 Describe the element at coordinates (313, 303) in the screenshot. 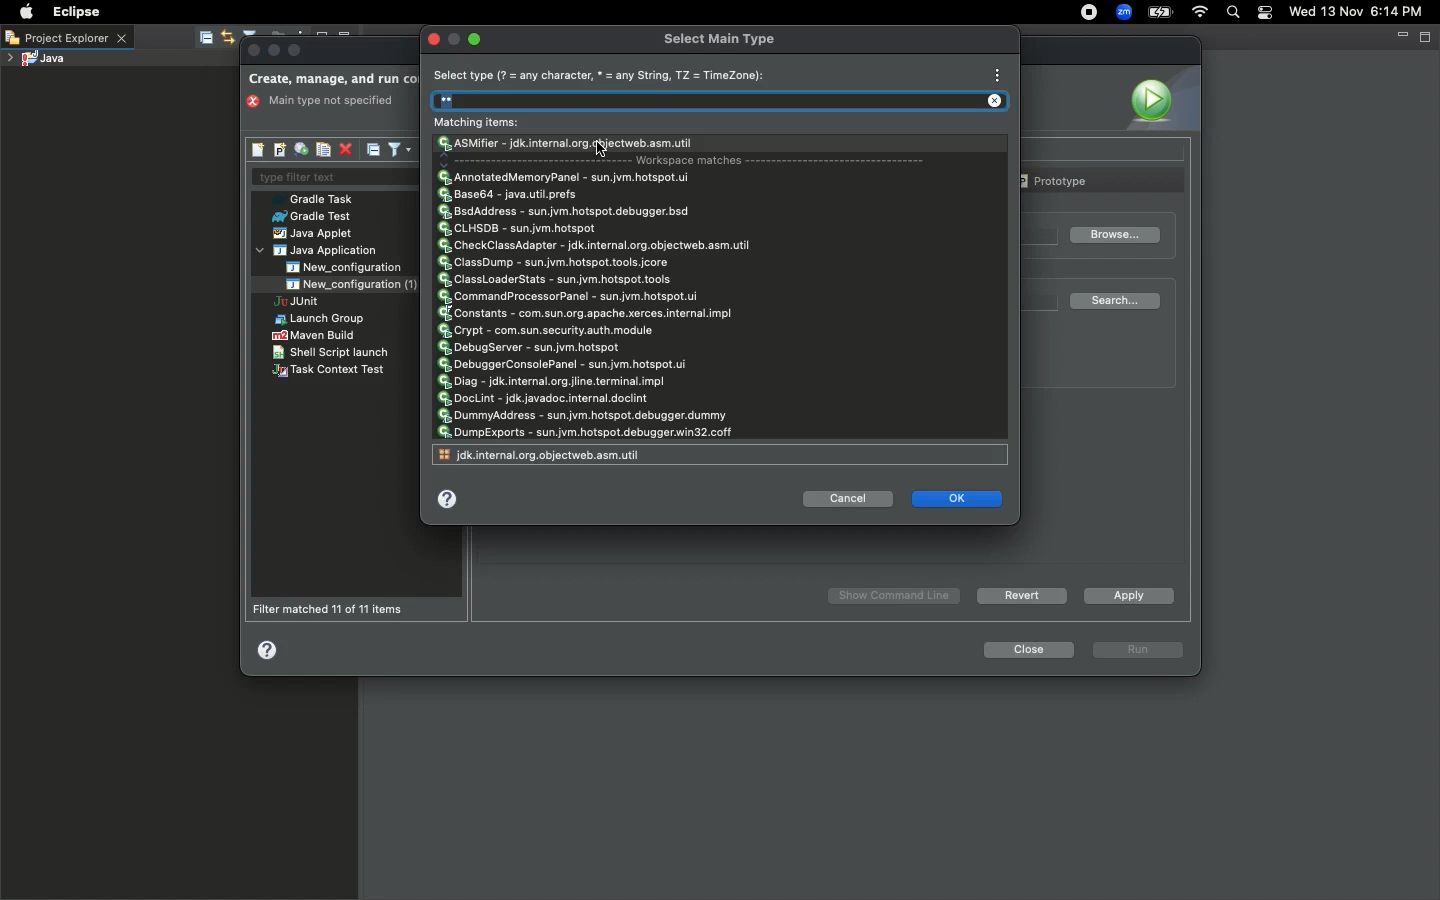

I see `JUnit` at that location.